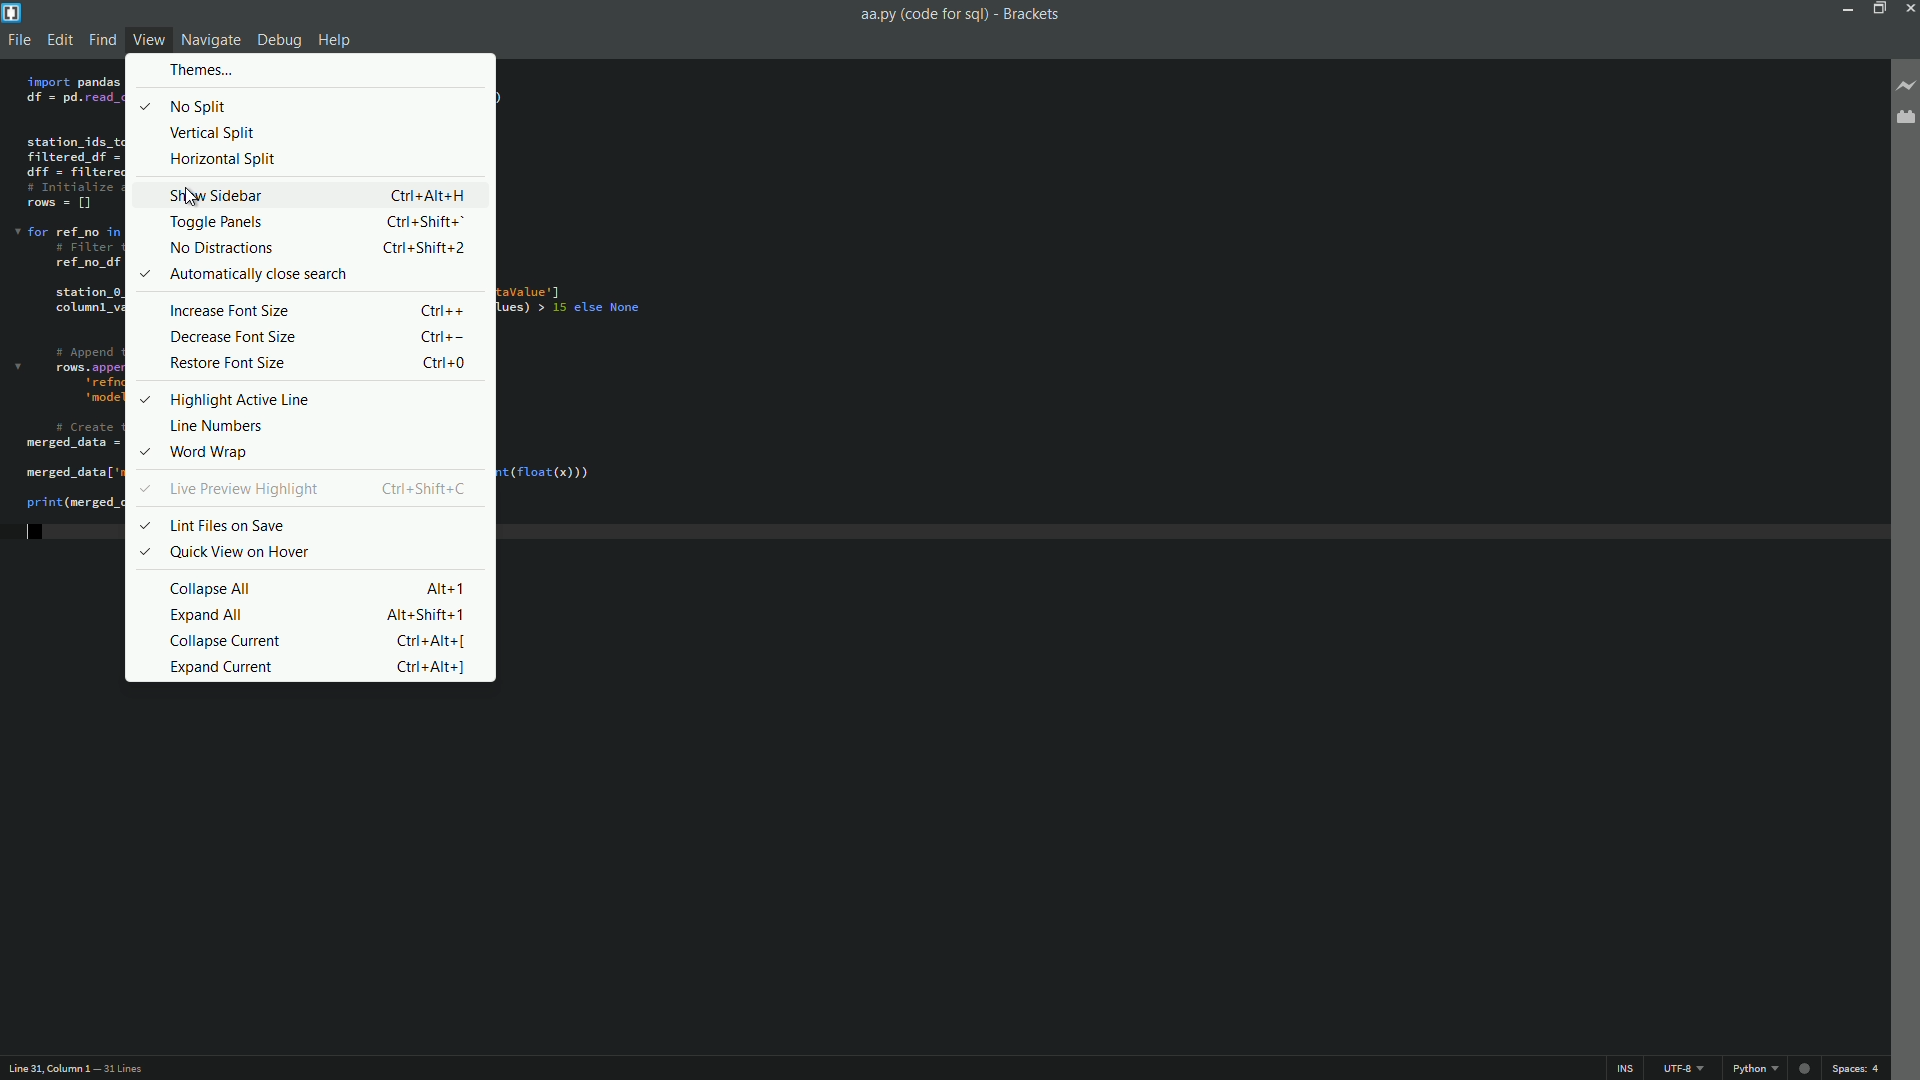  I want to click on navigate menu, so click(211, 41).